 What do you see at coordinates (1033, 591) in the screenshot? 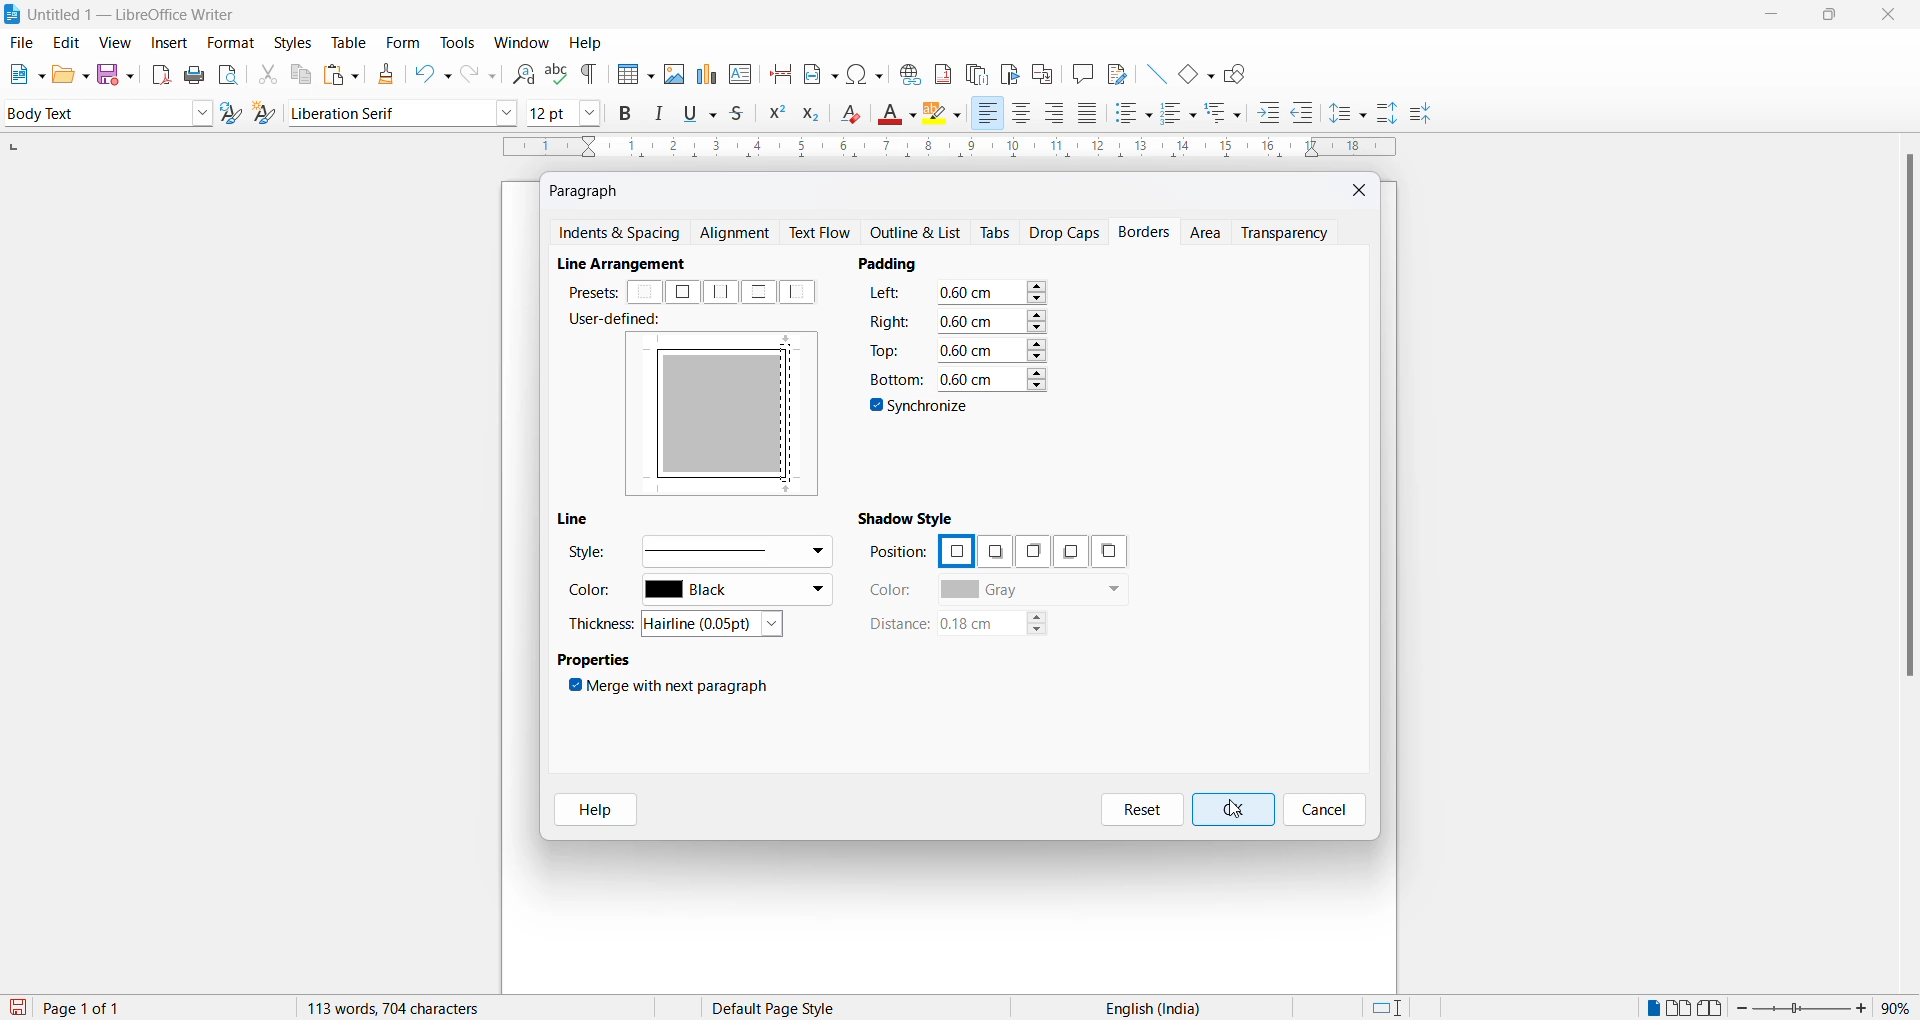
I see `color options` at bounding box center [1033, 591].